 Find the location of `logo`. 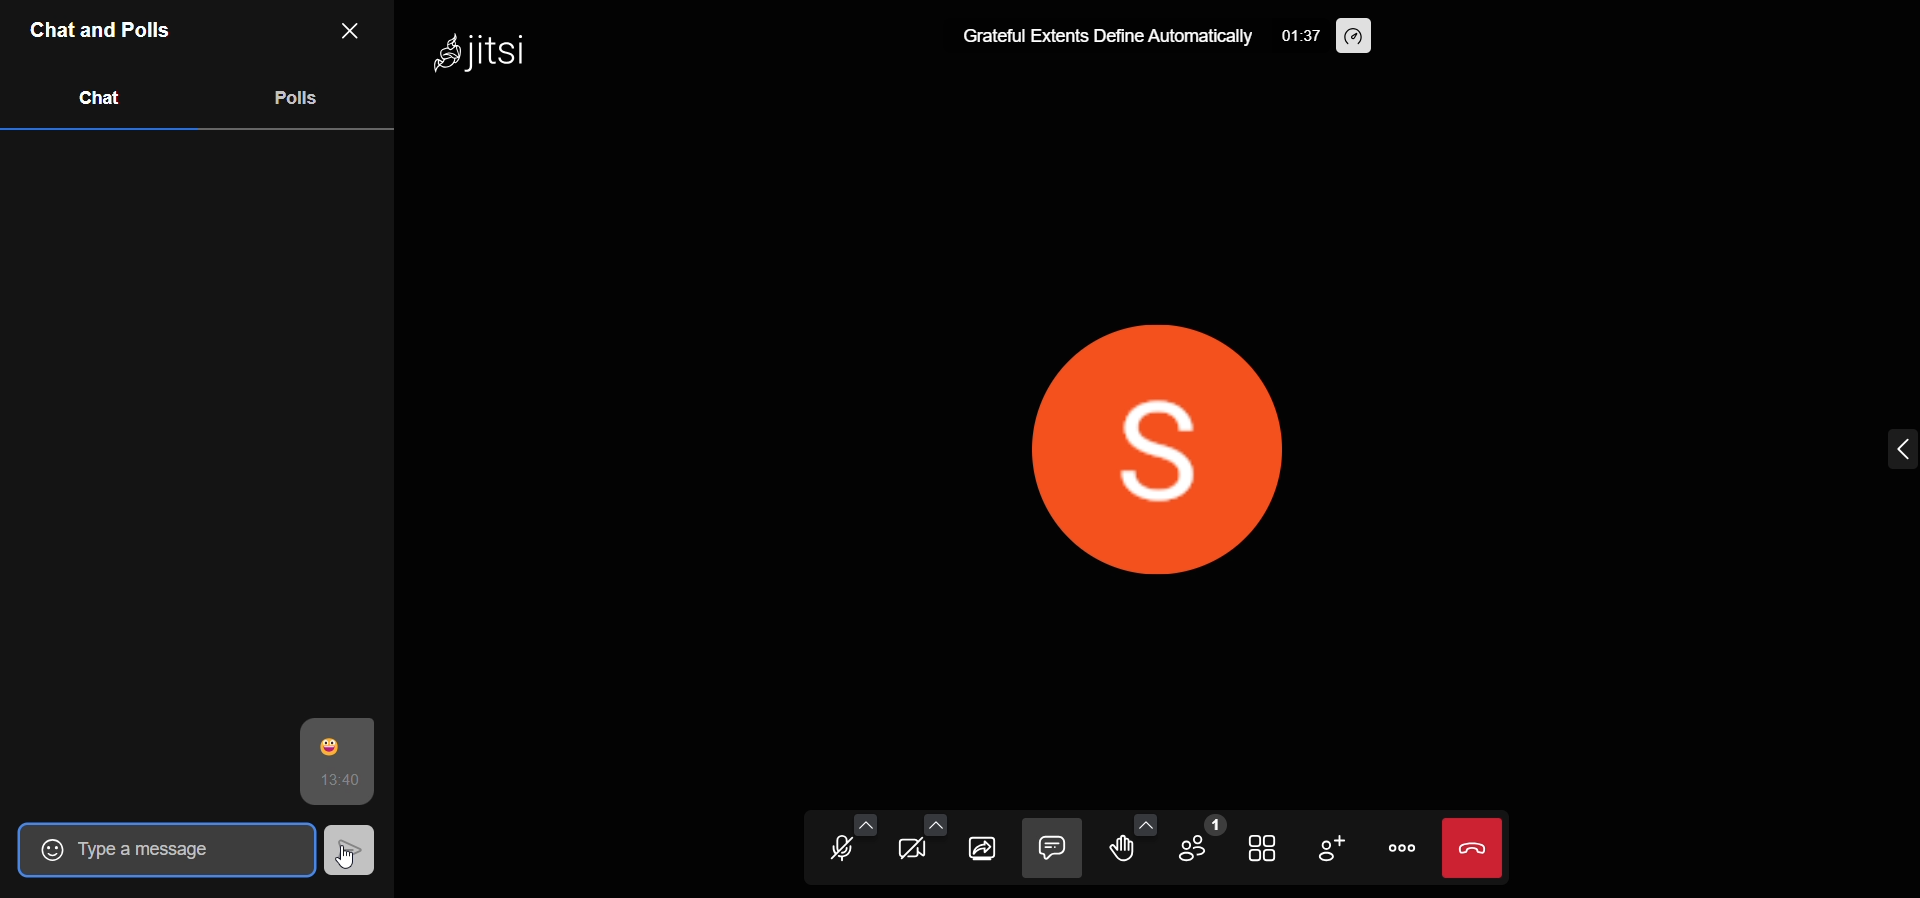

logo is located at coordinates (499, 52).